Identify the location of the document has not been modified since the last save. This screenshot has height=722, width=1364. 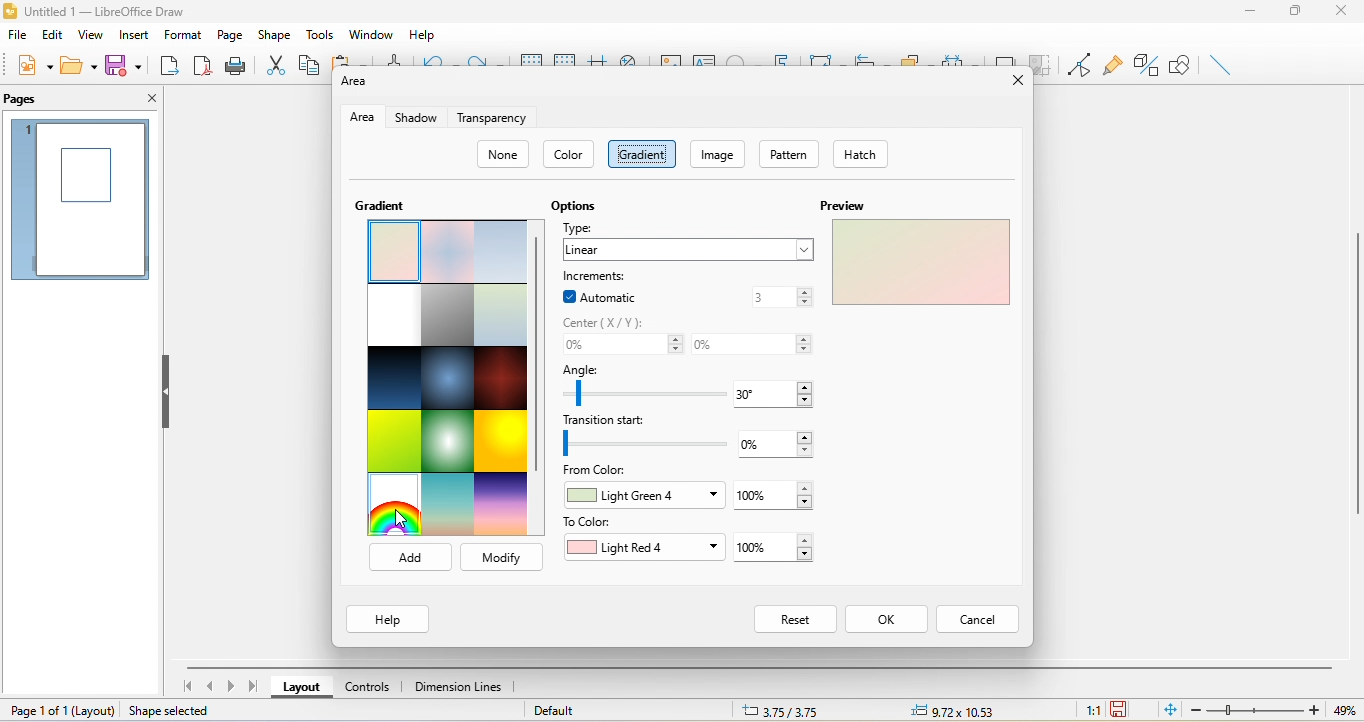
(1126, 710).